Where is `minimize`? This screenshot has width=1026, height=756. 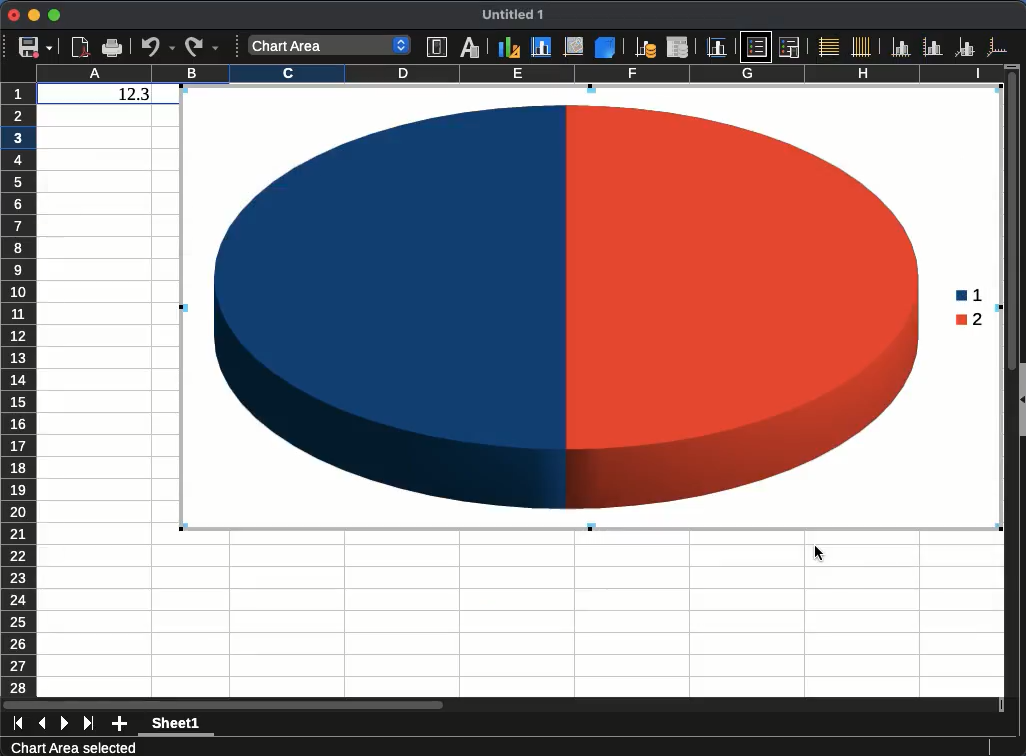
minimize is located at coordinates (35, 15).